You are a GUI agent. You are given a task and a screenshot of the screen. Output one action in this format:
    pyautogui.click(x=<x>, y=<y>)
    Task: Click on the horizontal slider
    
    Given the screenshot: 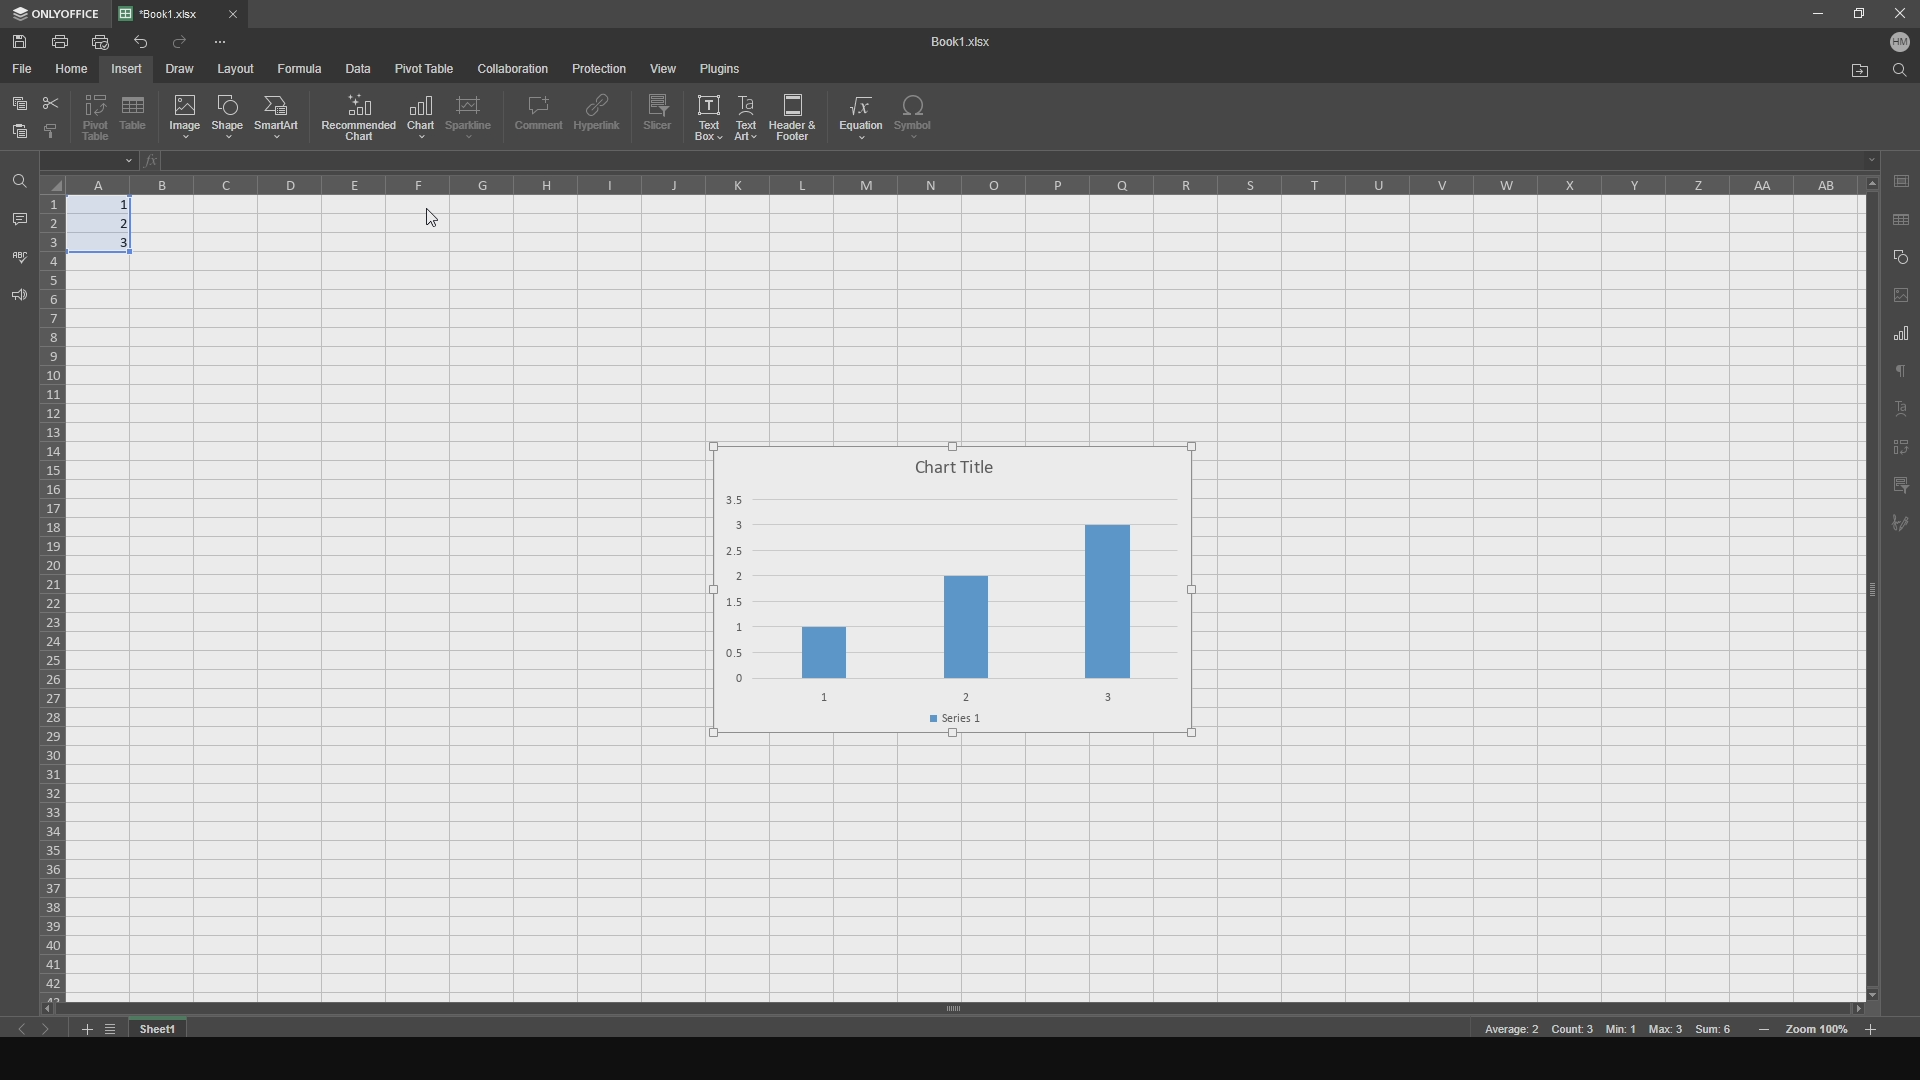 What is the action you would take?
    pyautogui.click(x=947, y=1008)
    